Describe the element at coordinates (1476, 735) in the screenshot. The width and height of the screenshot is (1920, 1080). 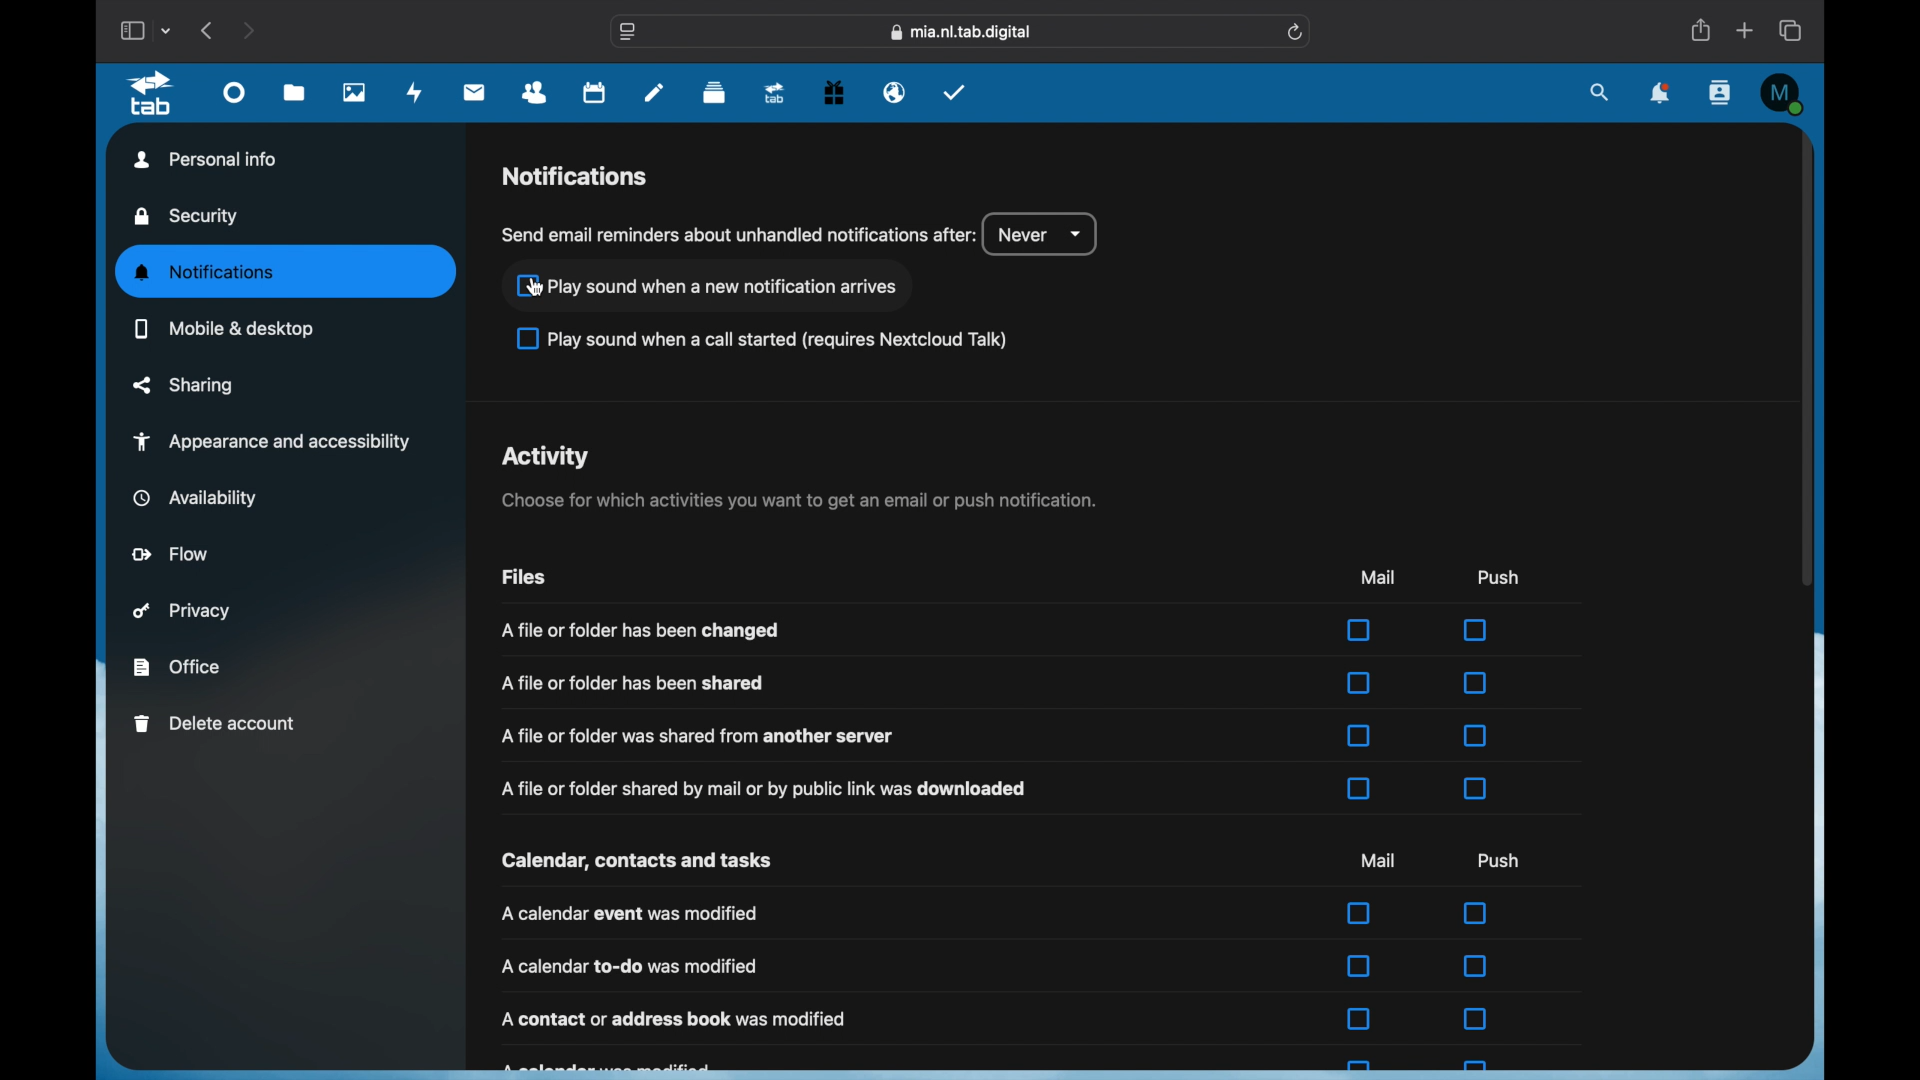
I see `checkbox` at that location.